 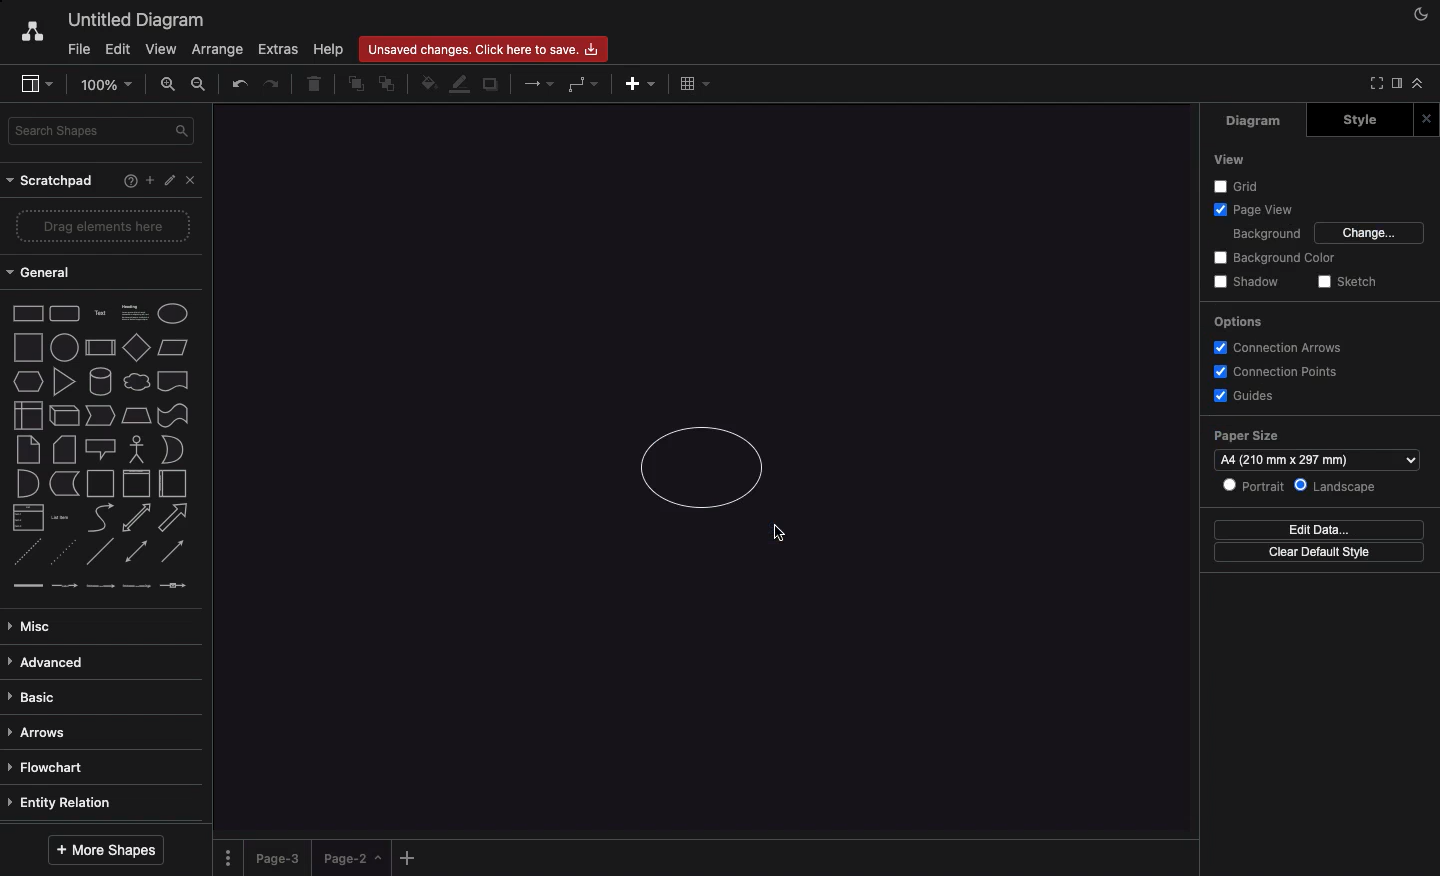 I want to click on list, so click(x=29, y=517).